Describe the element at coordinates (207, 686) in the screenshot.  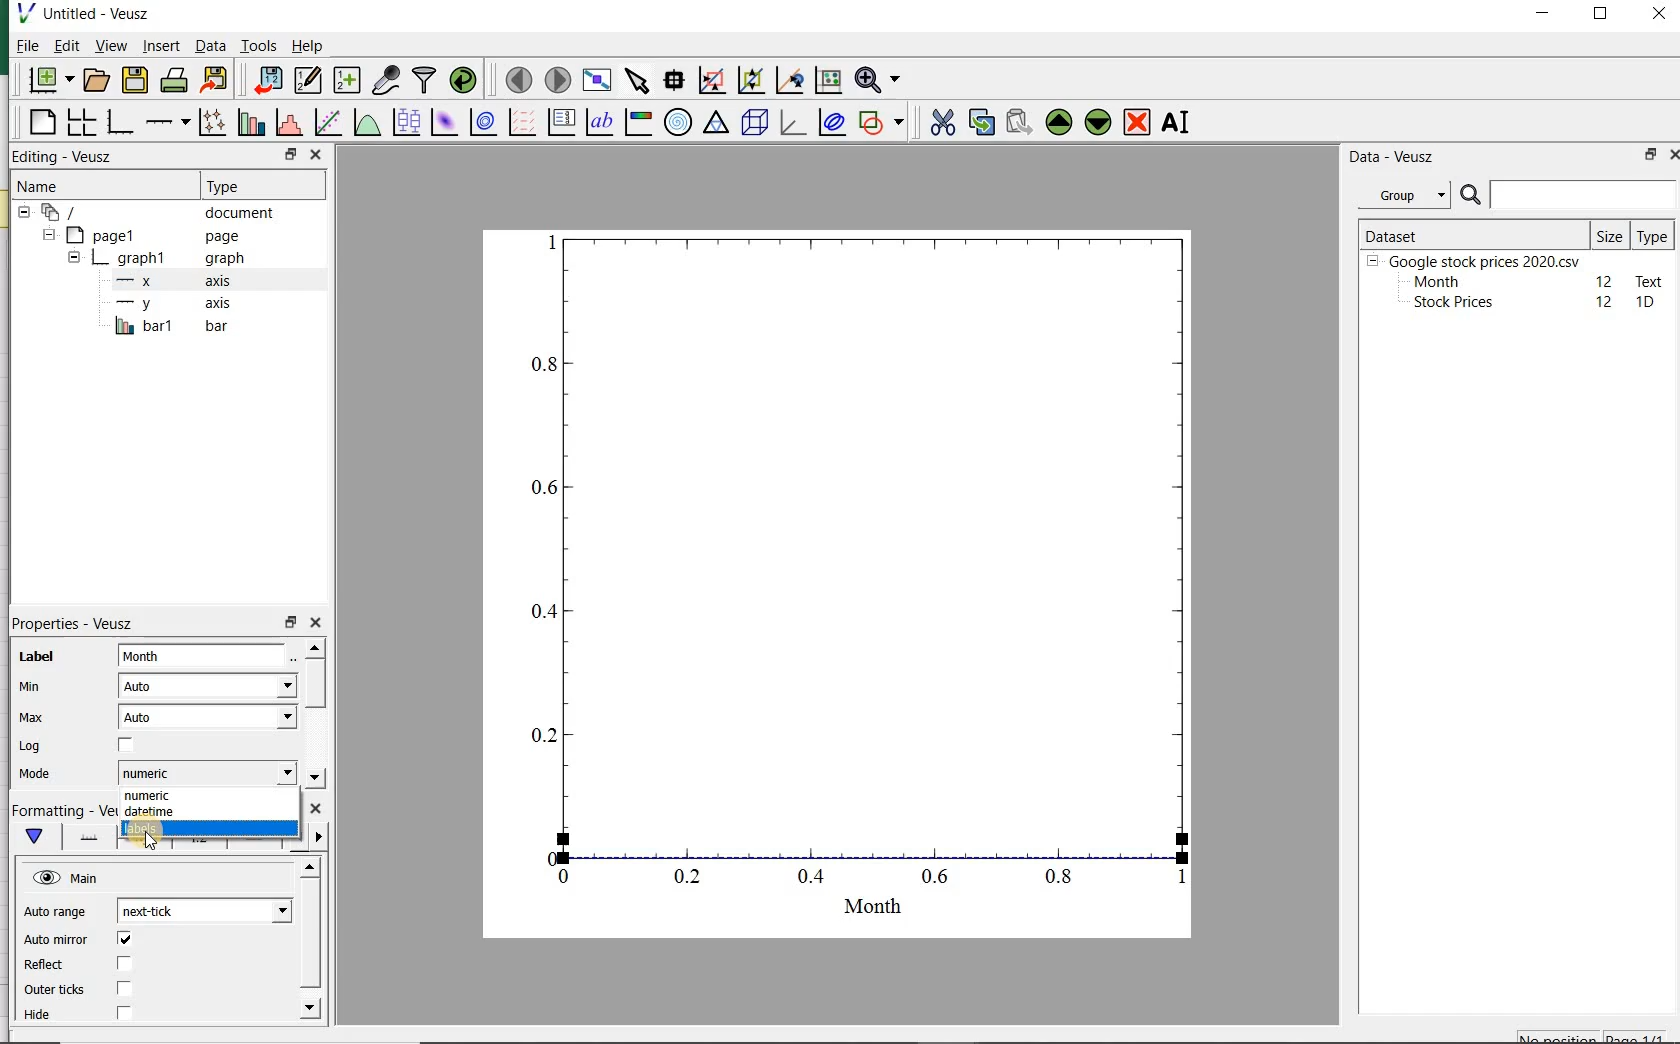
I see `Auto` at that location.